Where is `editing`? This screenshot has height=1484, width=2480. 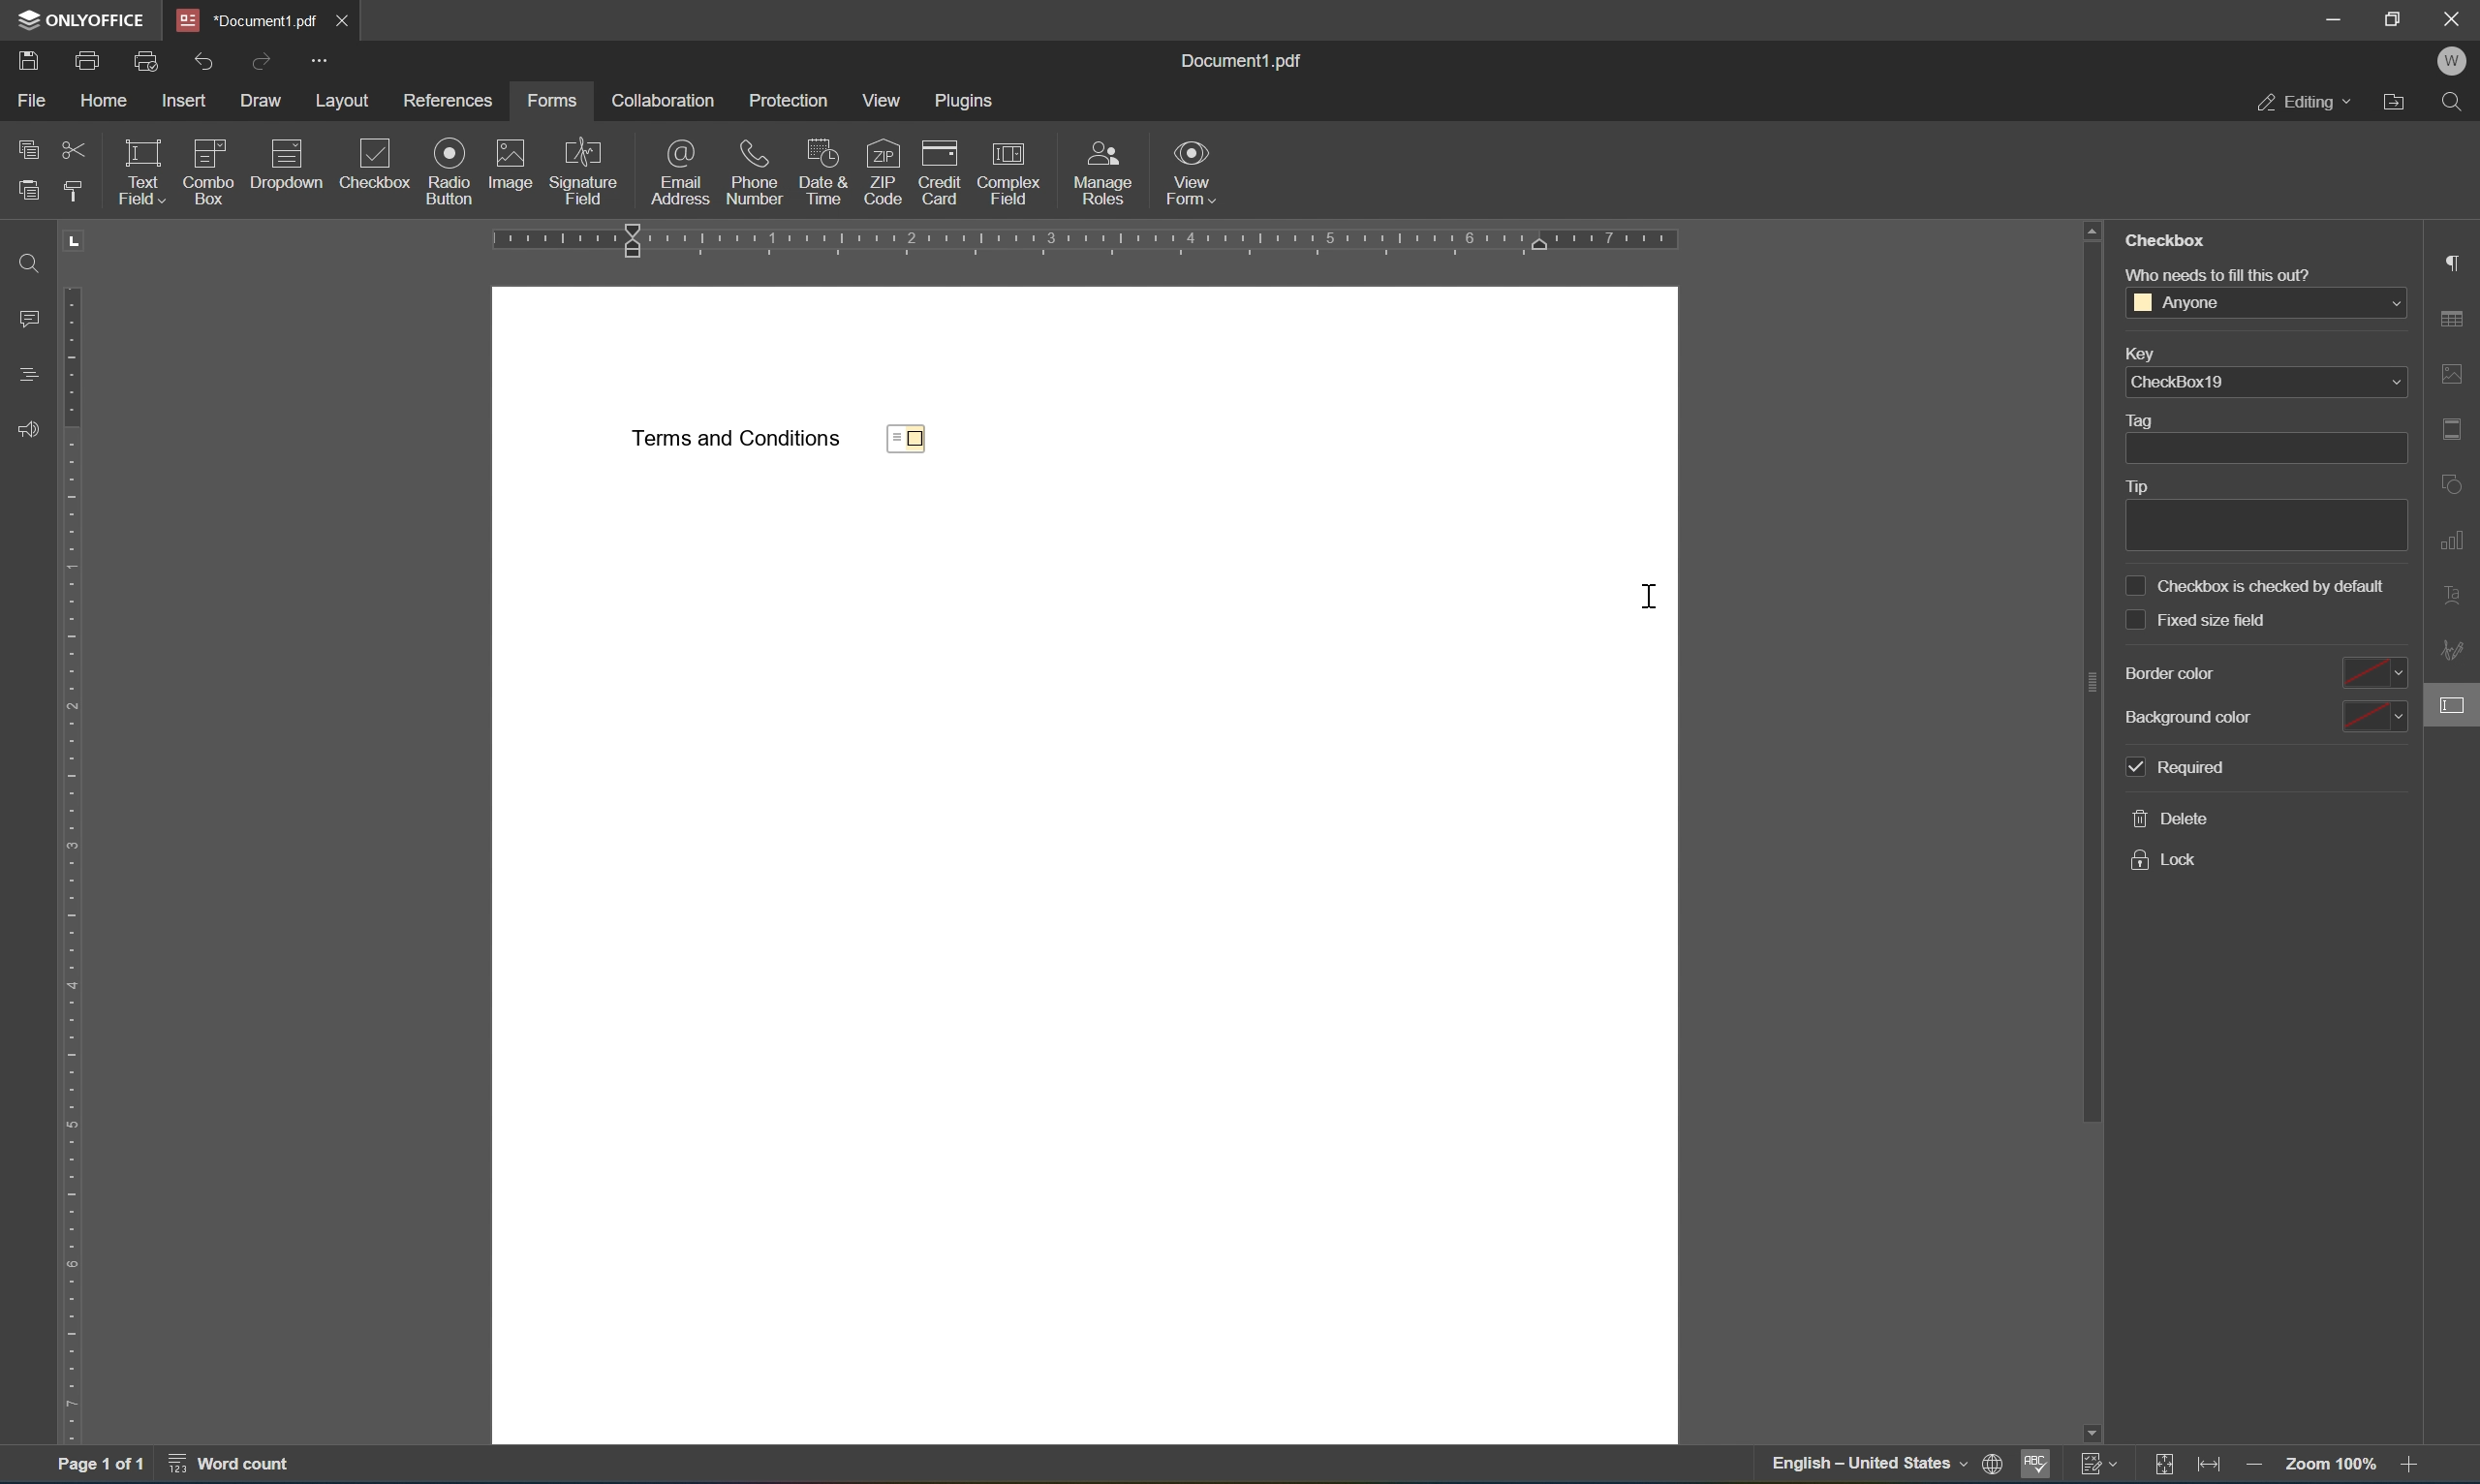 editing is located at coordinates (2307, 102).